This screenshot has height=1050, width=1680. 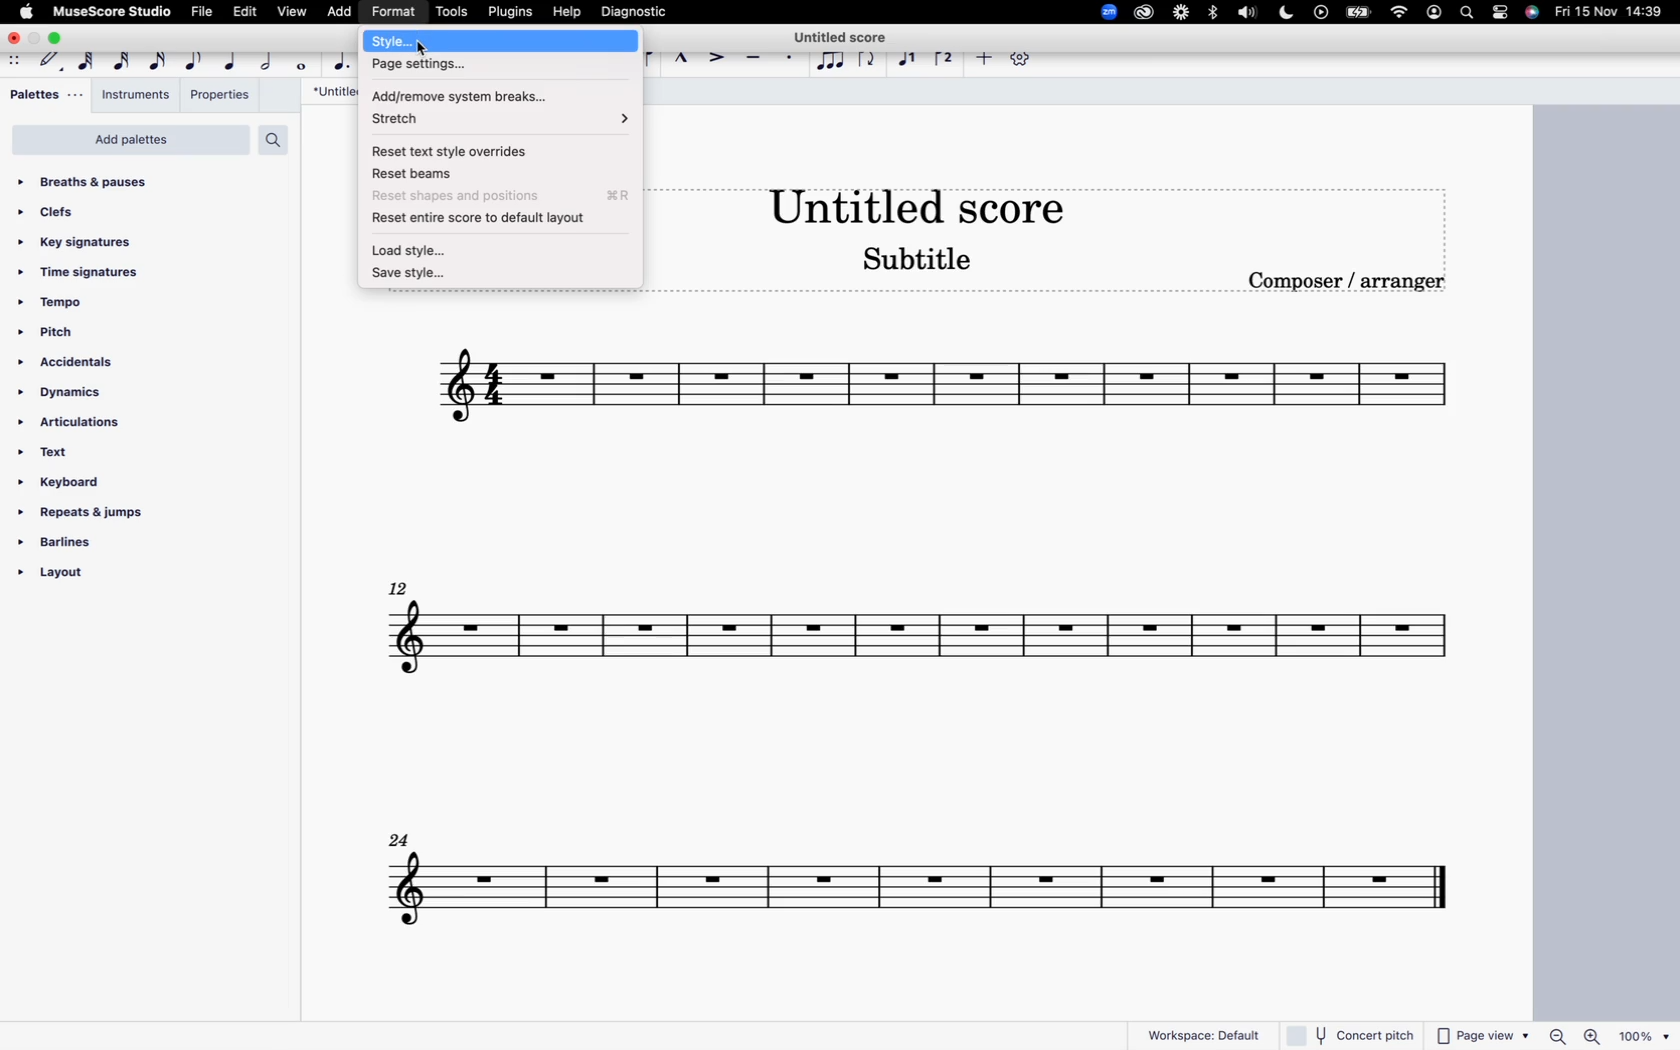 What do you see at coordinates (1354, 1034) in the screenshot?
I see `` at bounding box center [1354, 1034].